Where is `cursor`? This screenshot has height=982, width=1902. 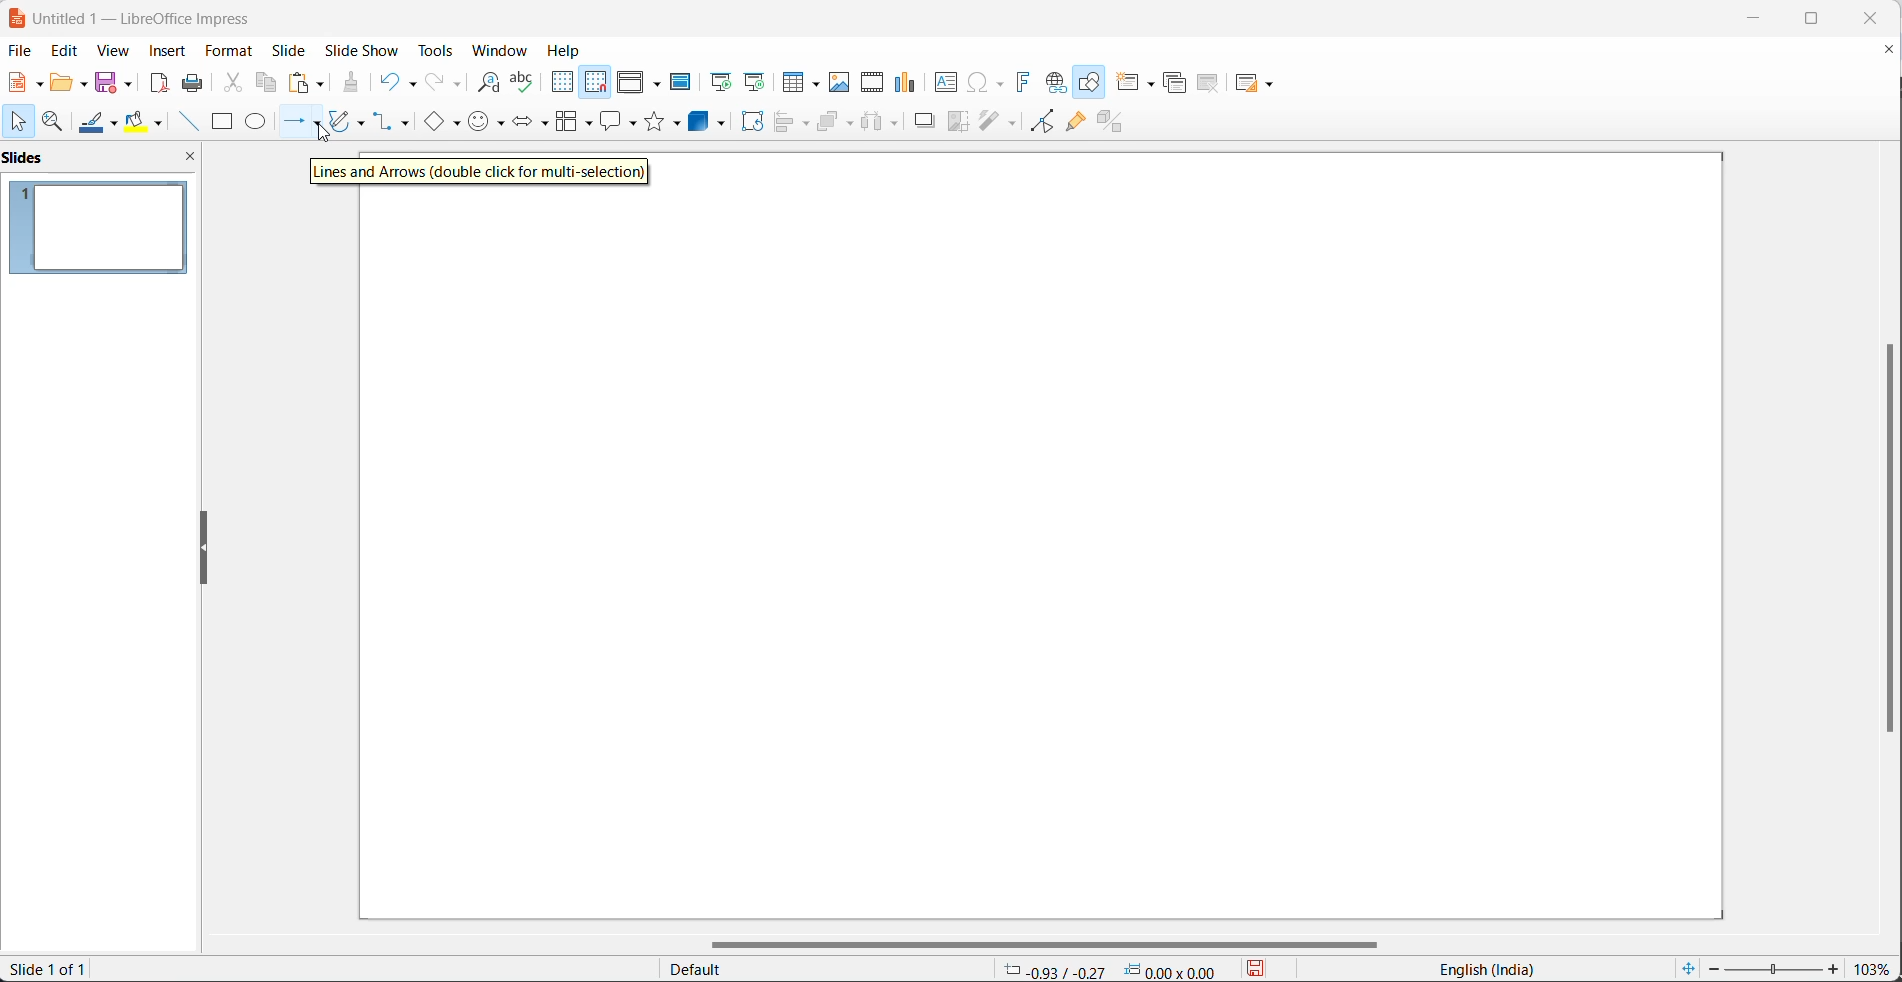 cursor is located at coordinates (325, 134).